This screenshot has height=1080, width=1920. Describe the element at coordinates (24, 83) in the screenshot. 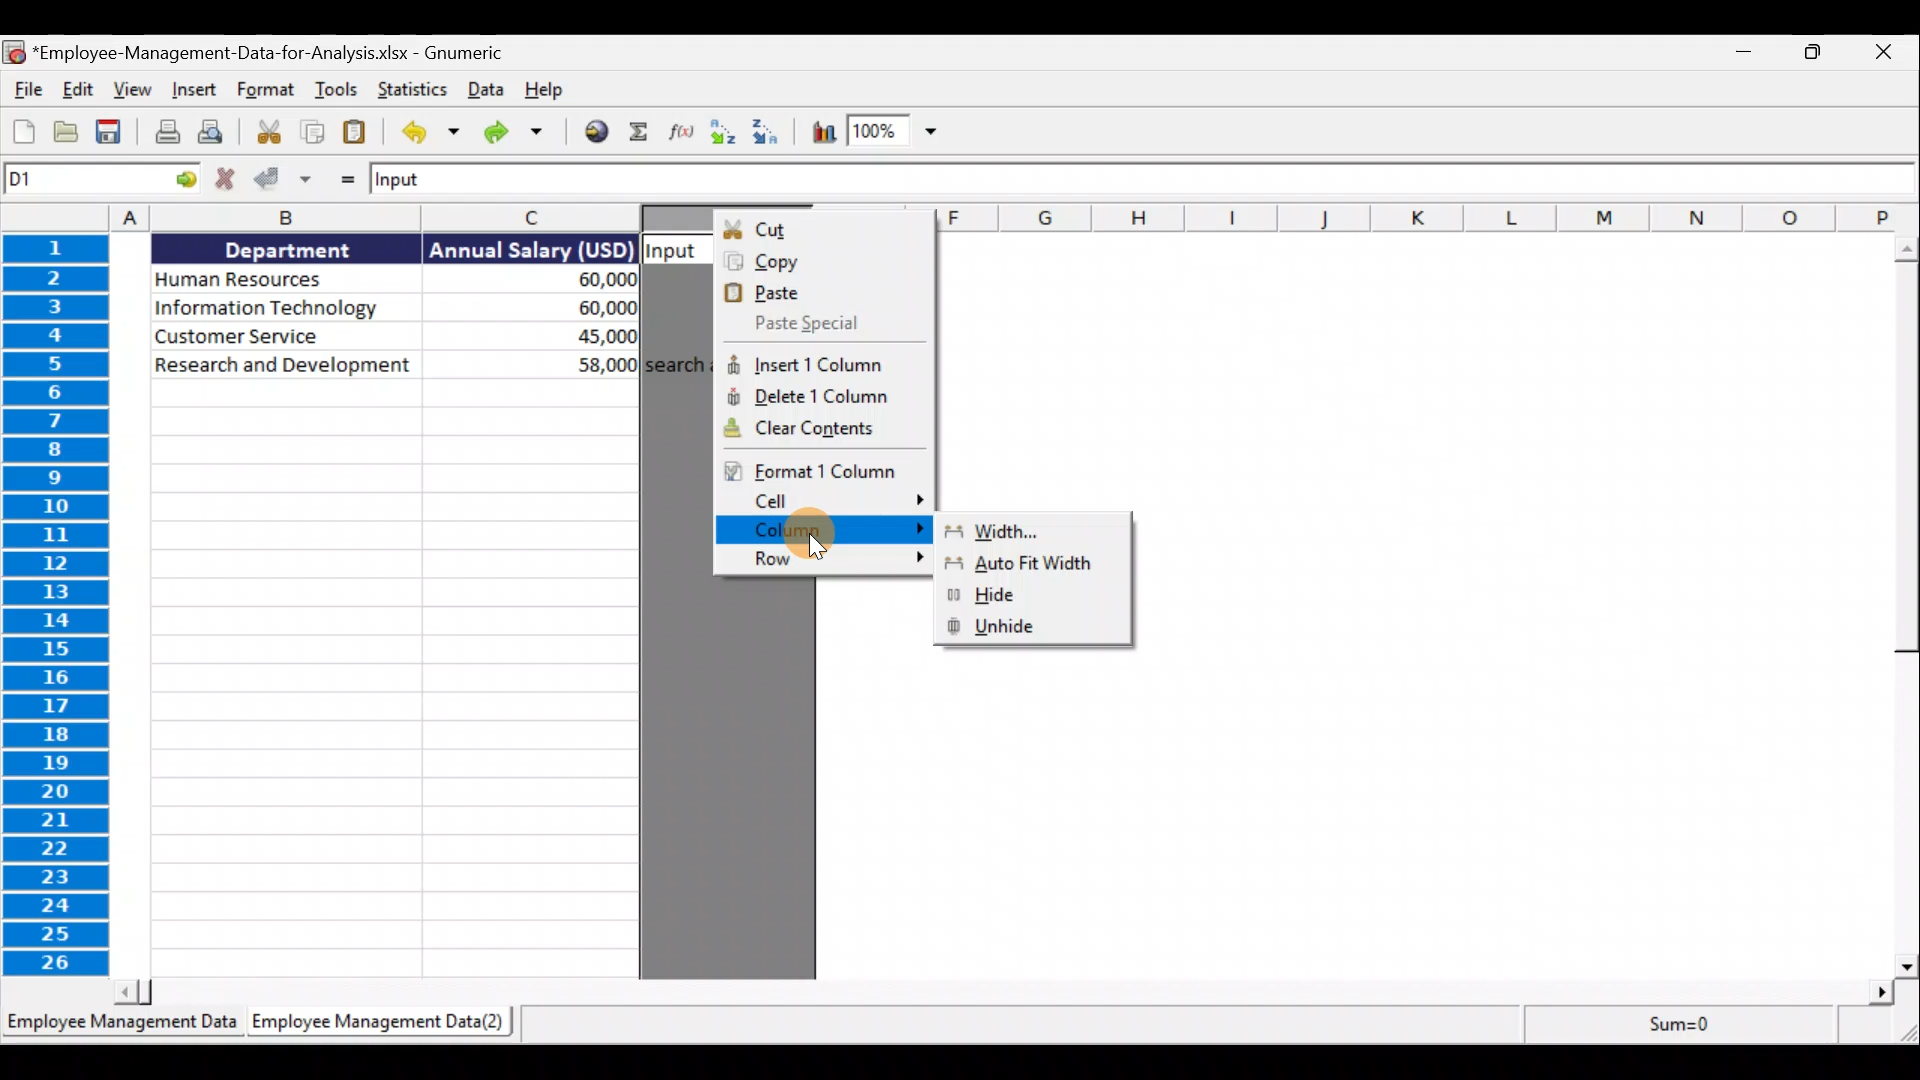

I see `File` at that location.